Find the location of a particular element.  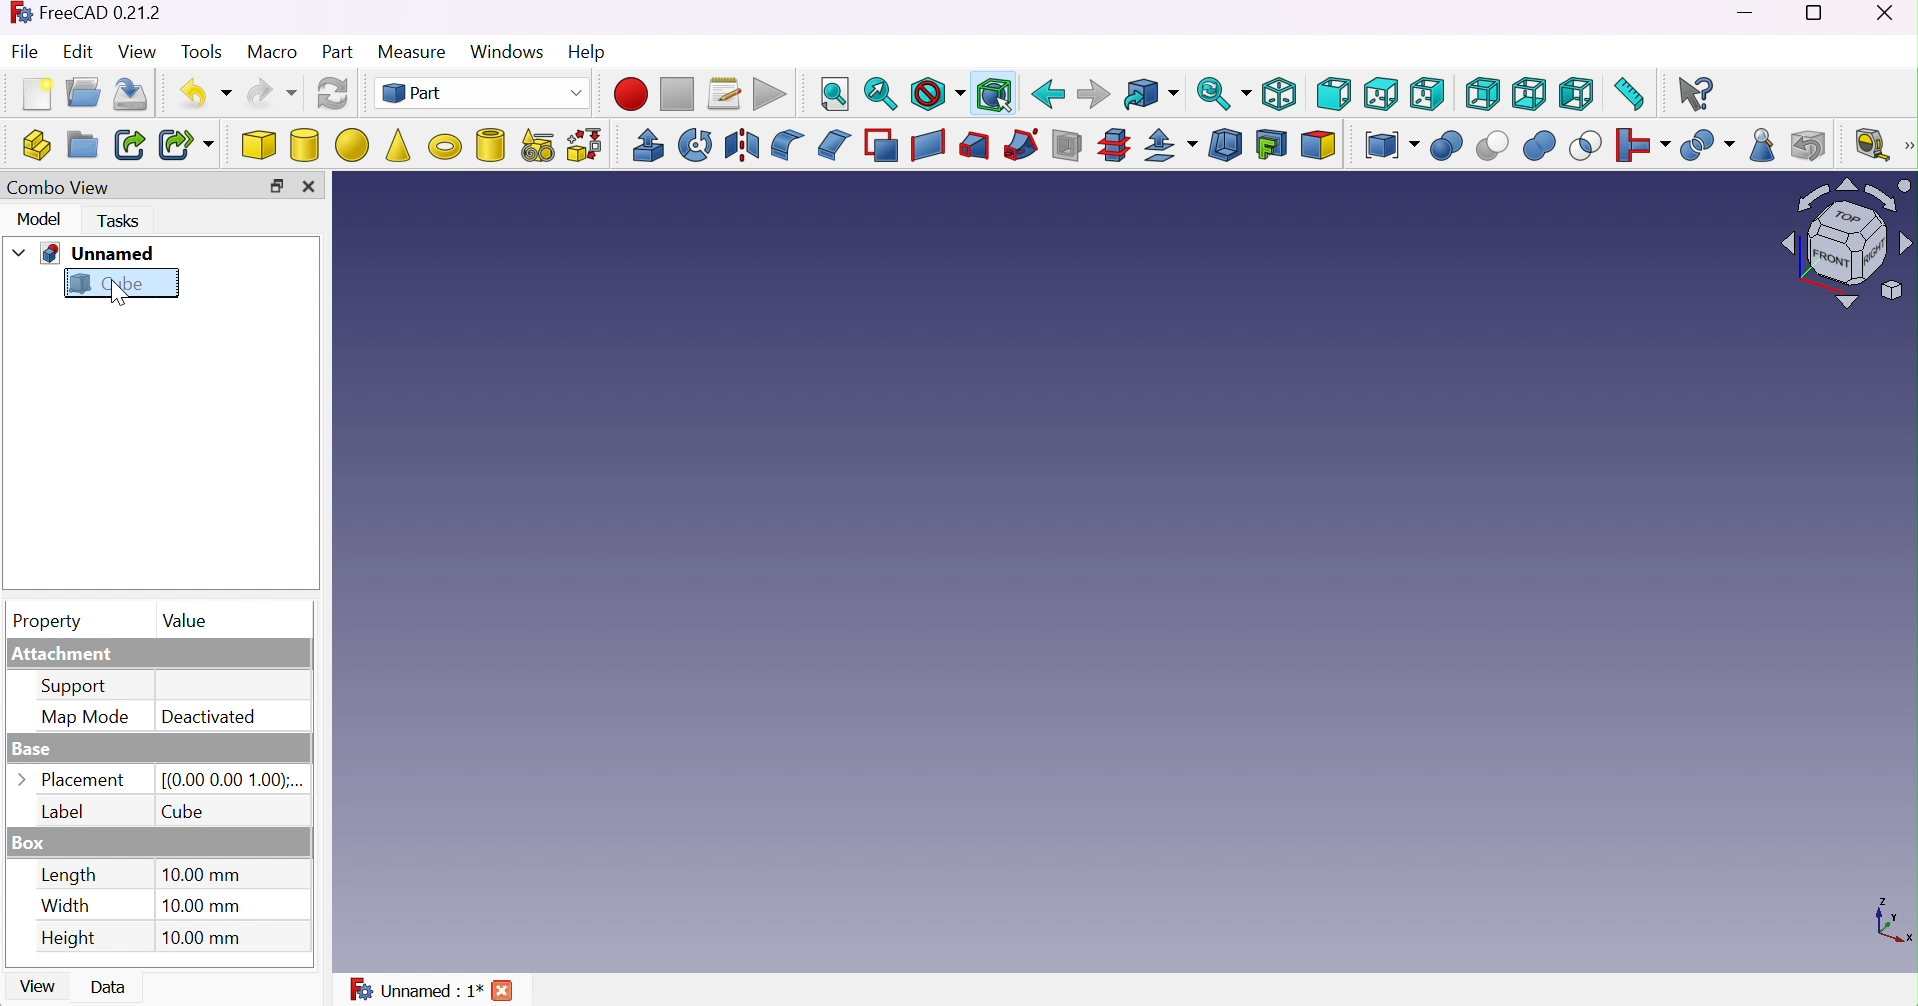

Sweep is located at coordinates (1017, 145).